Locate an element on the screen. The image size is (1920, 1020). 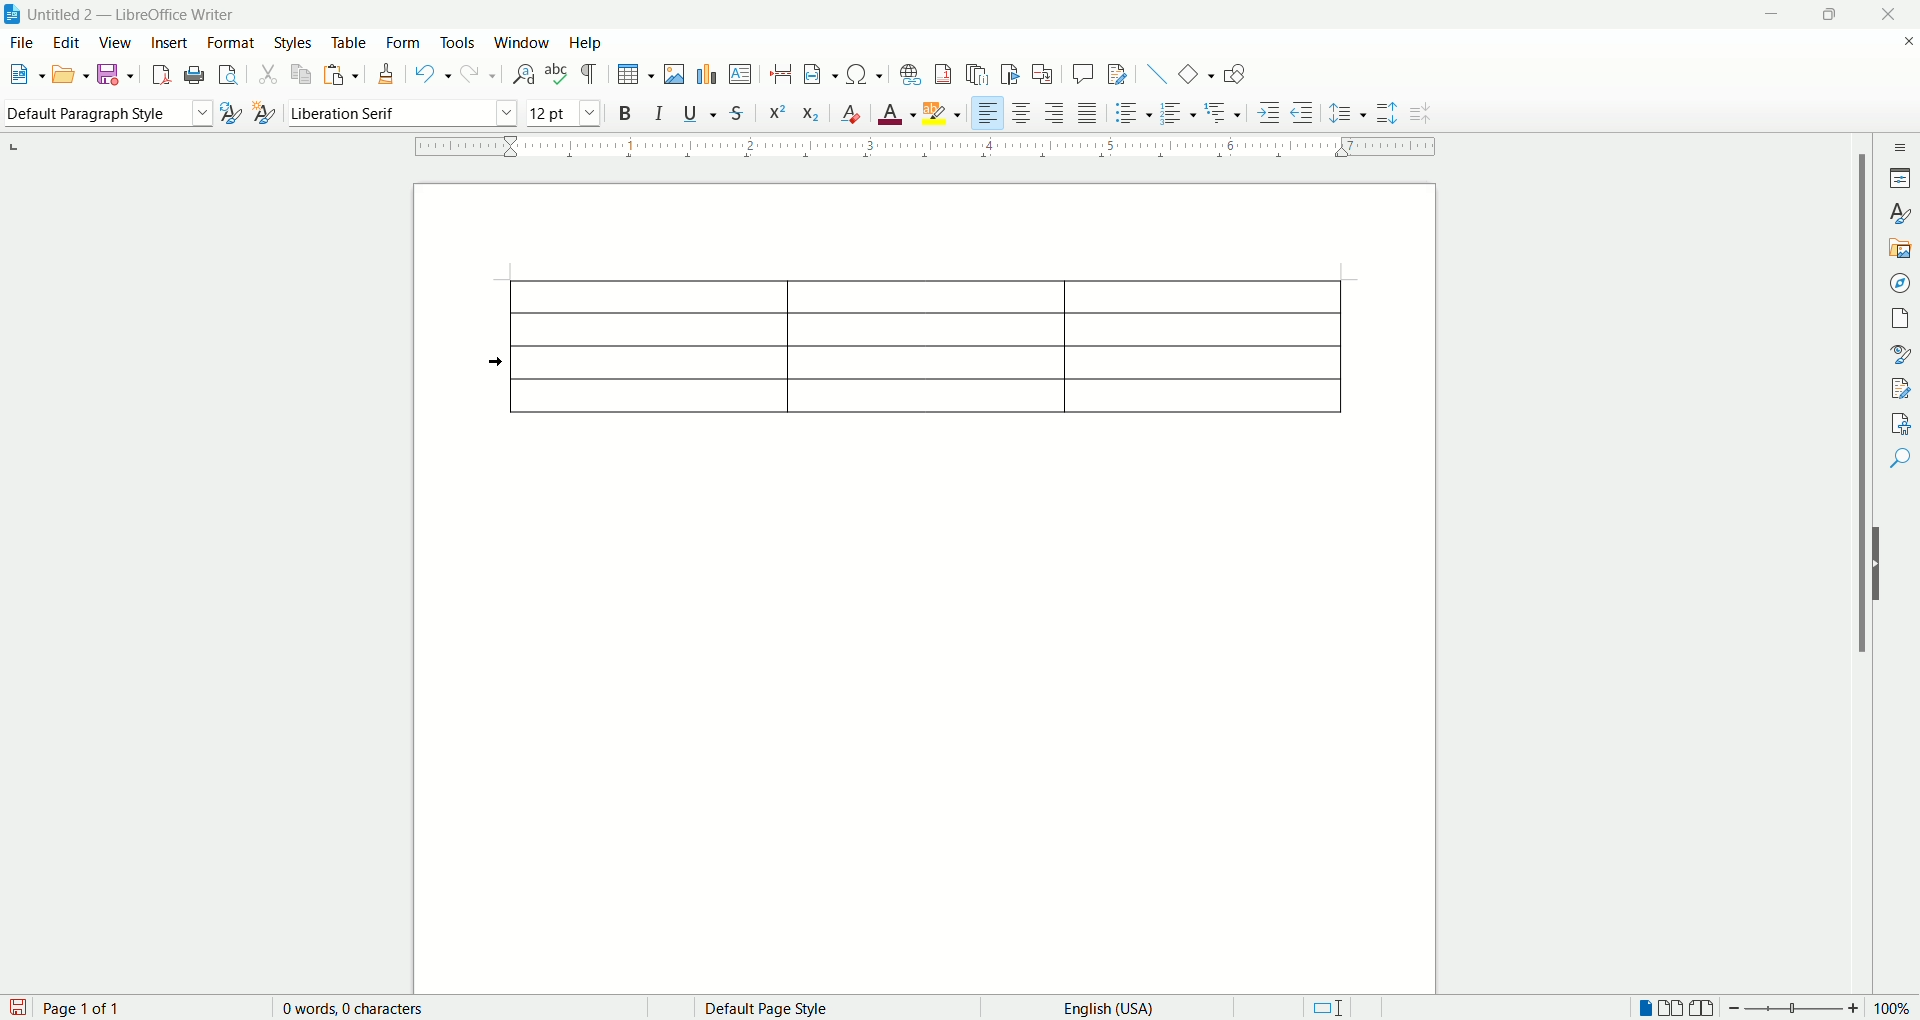
minimize is located at coordinates (1767, 17).